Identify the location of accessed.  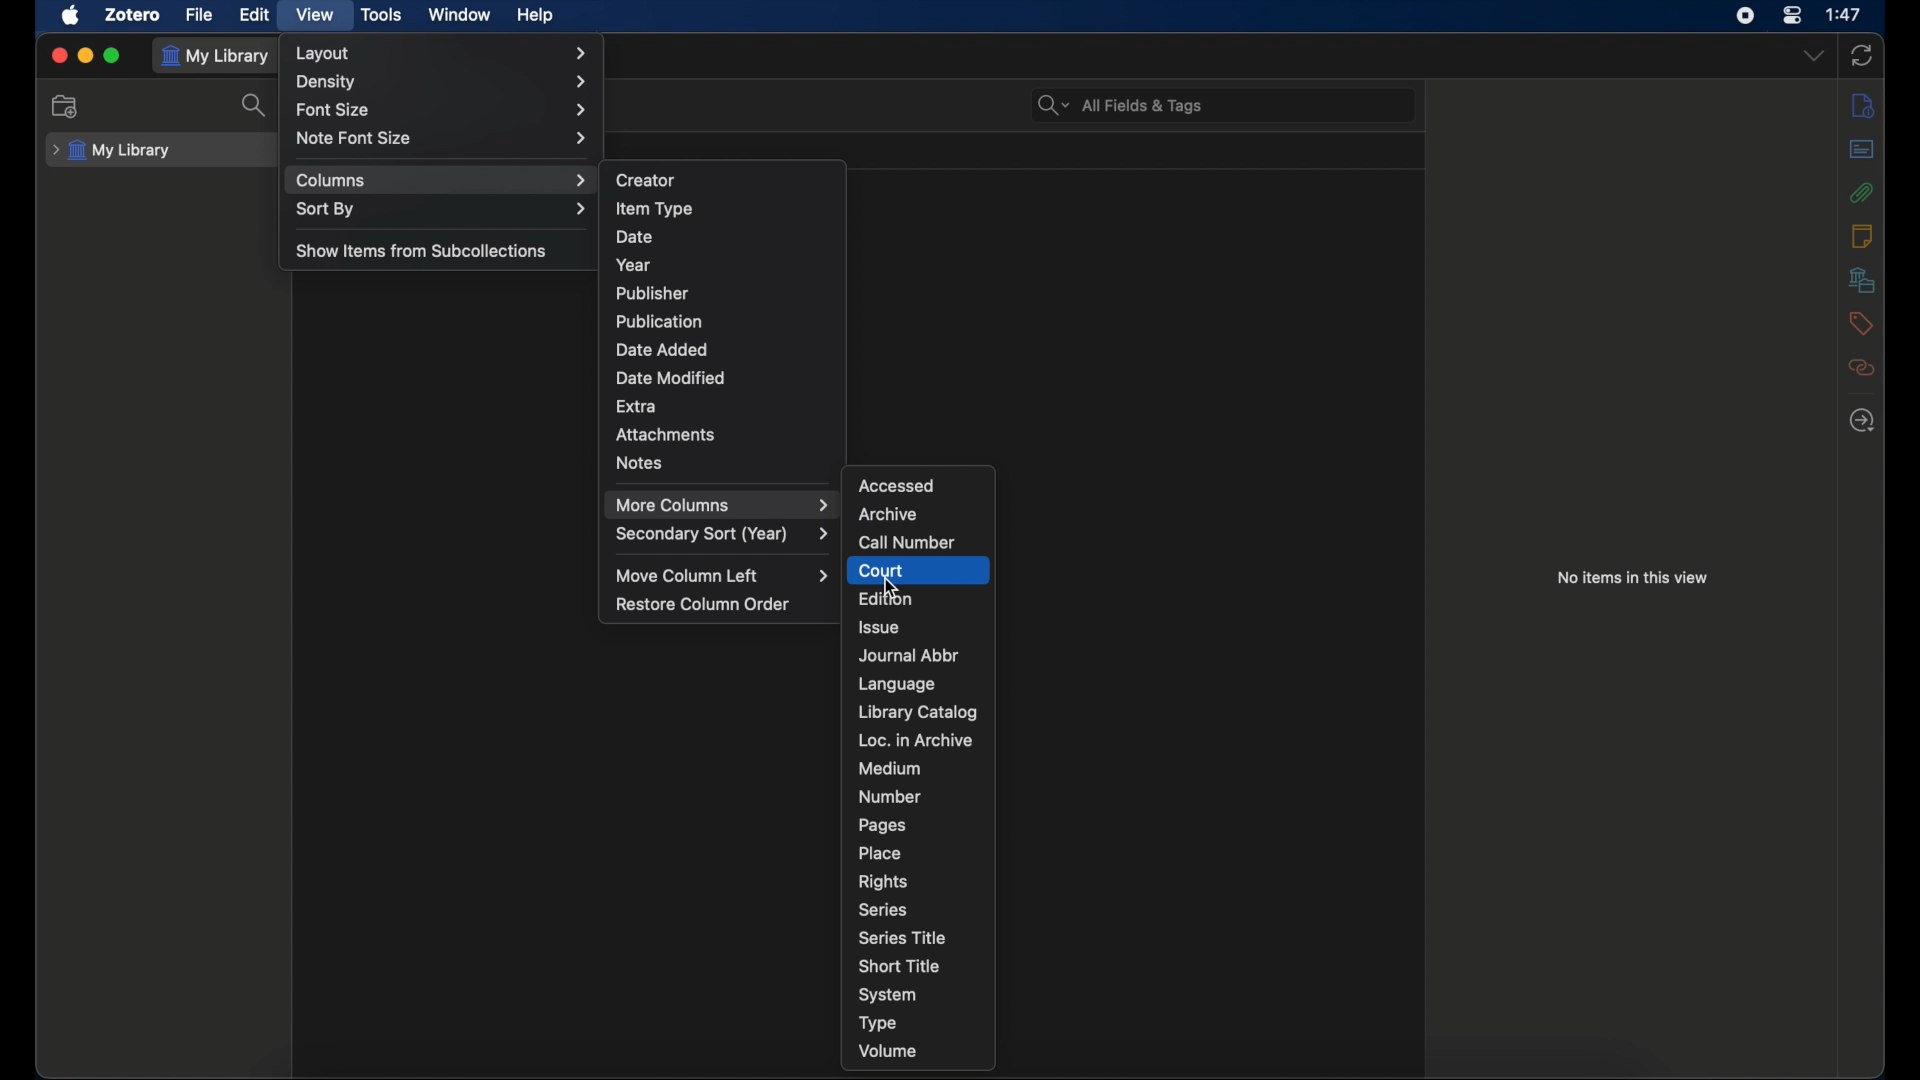
(898, 485).